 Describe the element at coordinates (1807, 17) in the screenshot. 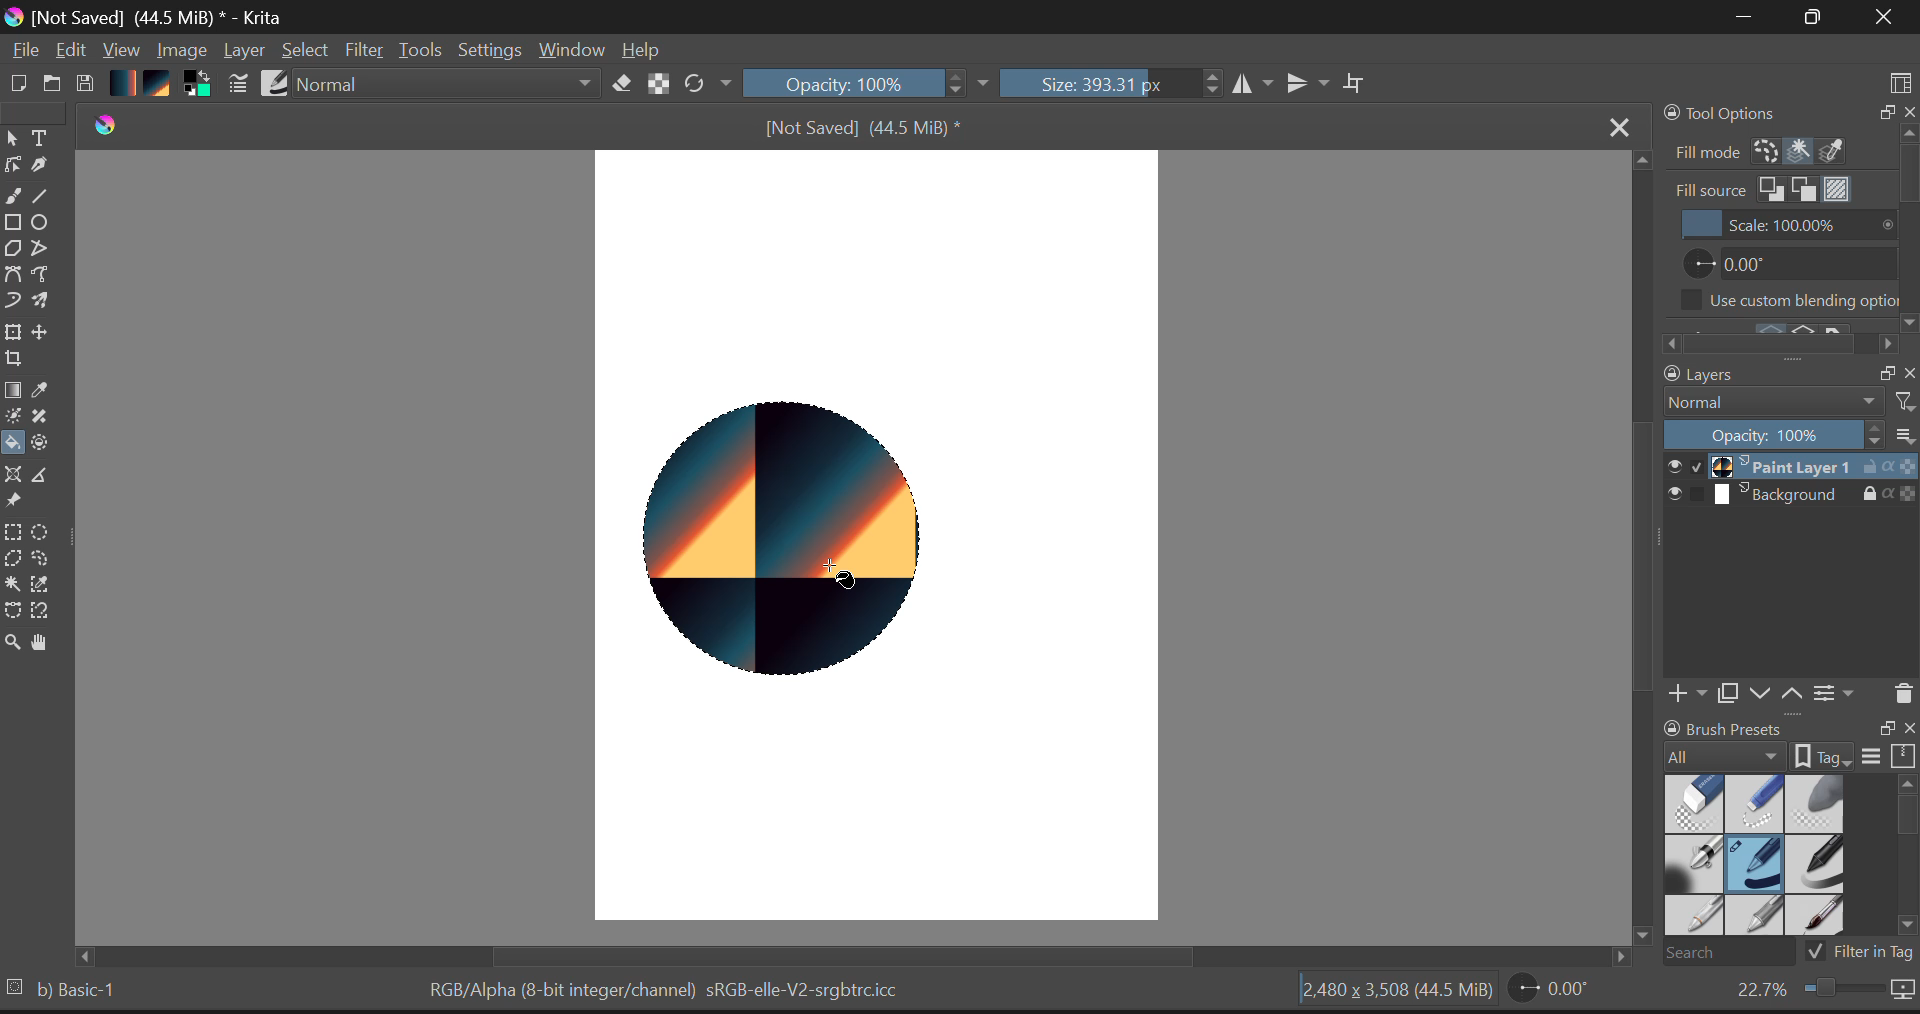

I see `Minimize` at that location.